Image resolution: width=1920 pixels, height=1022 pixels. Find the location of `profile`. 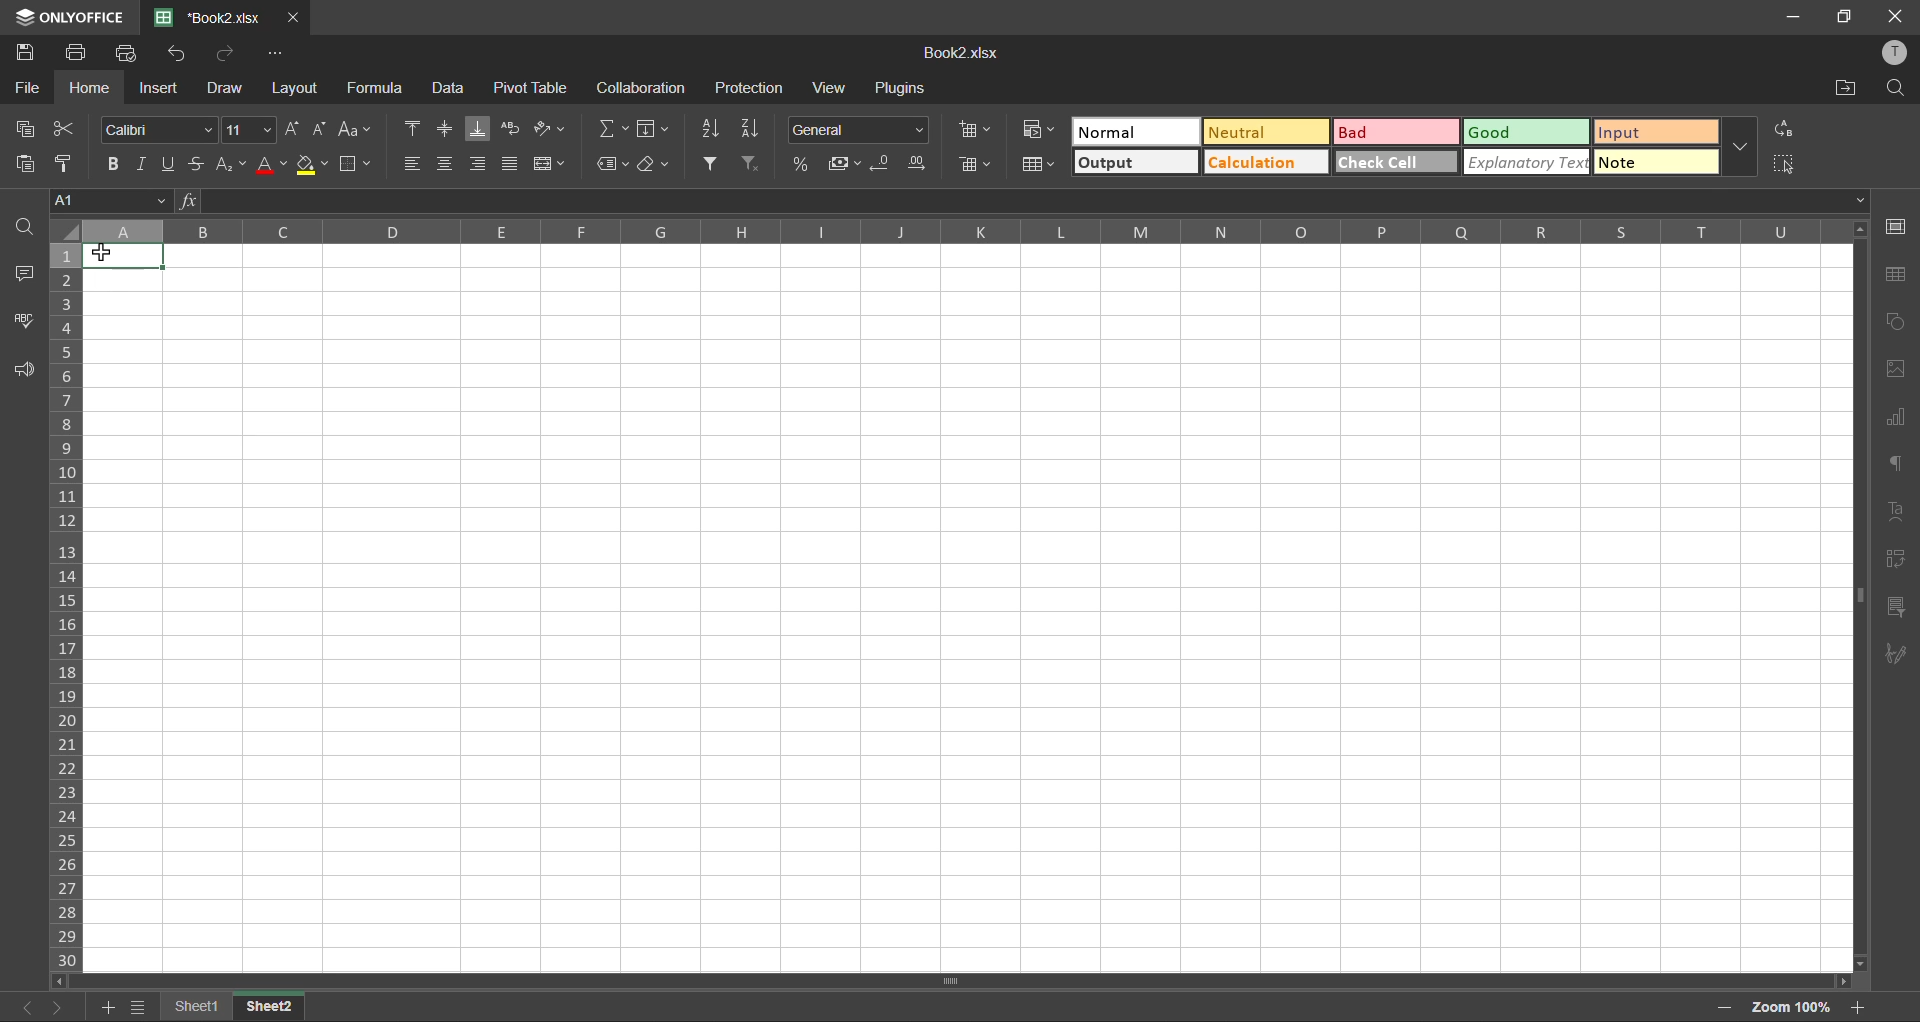

profile is located at coordinates (1898, 55).